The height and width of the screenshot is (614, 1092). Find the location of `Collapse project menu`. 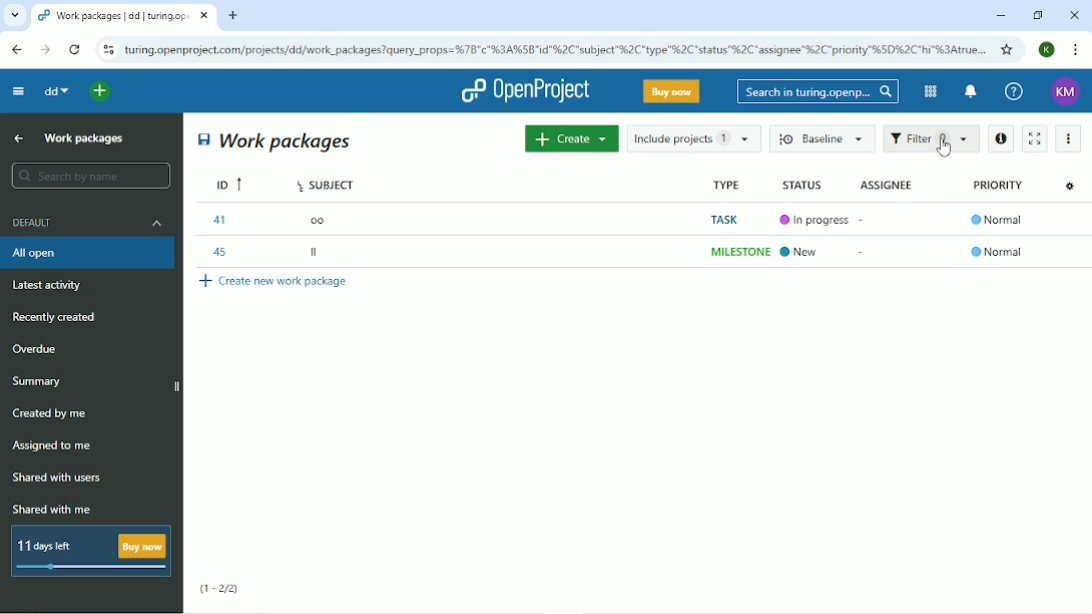

Collapse project menu is located at coordinates (17, 90).